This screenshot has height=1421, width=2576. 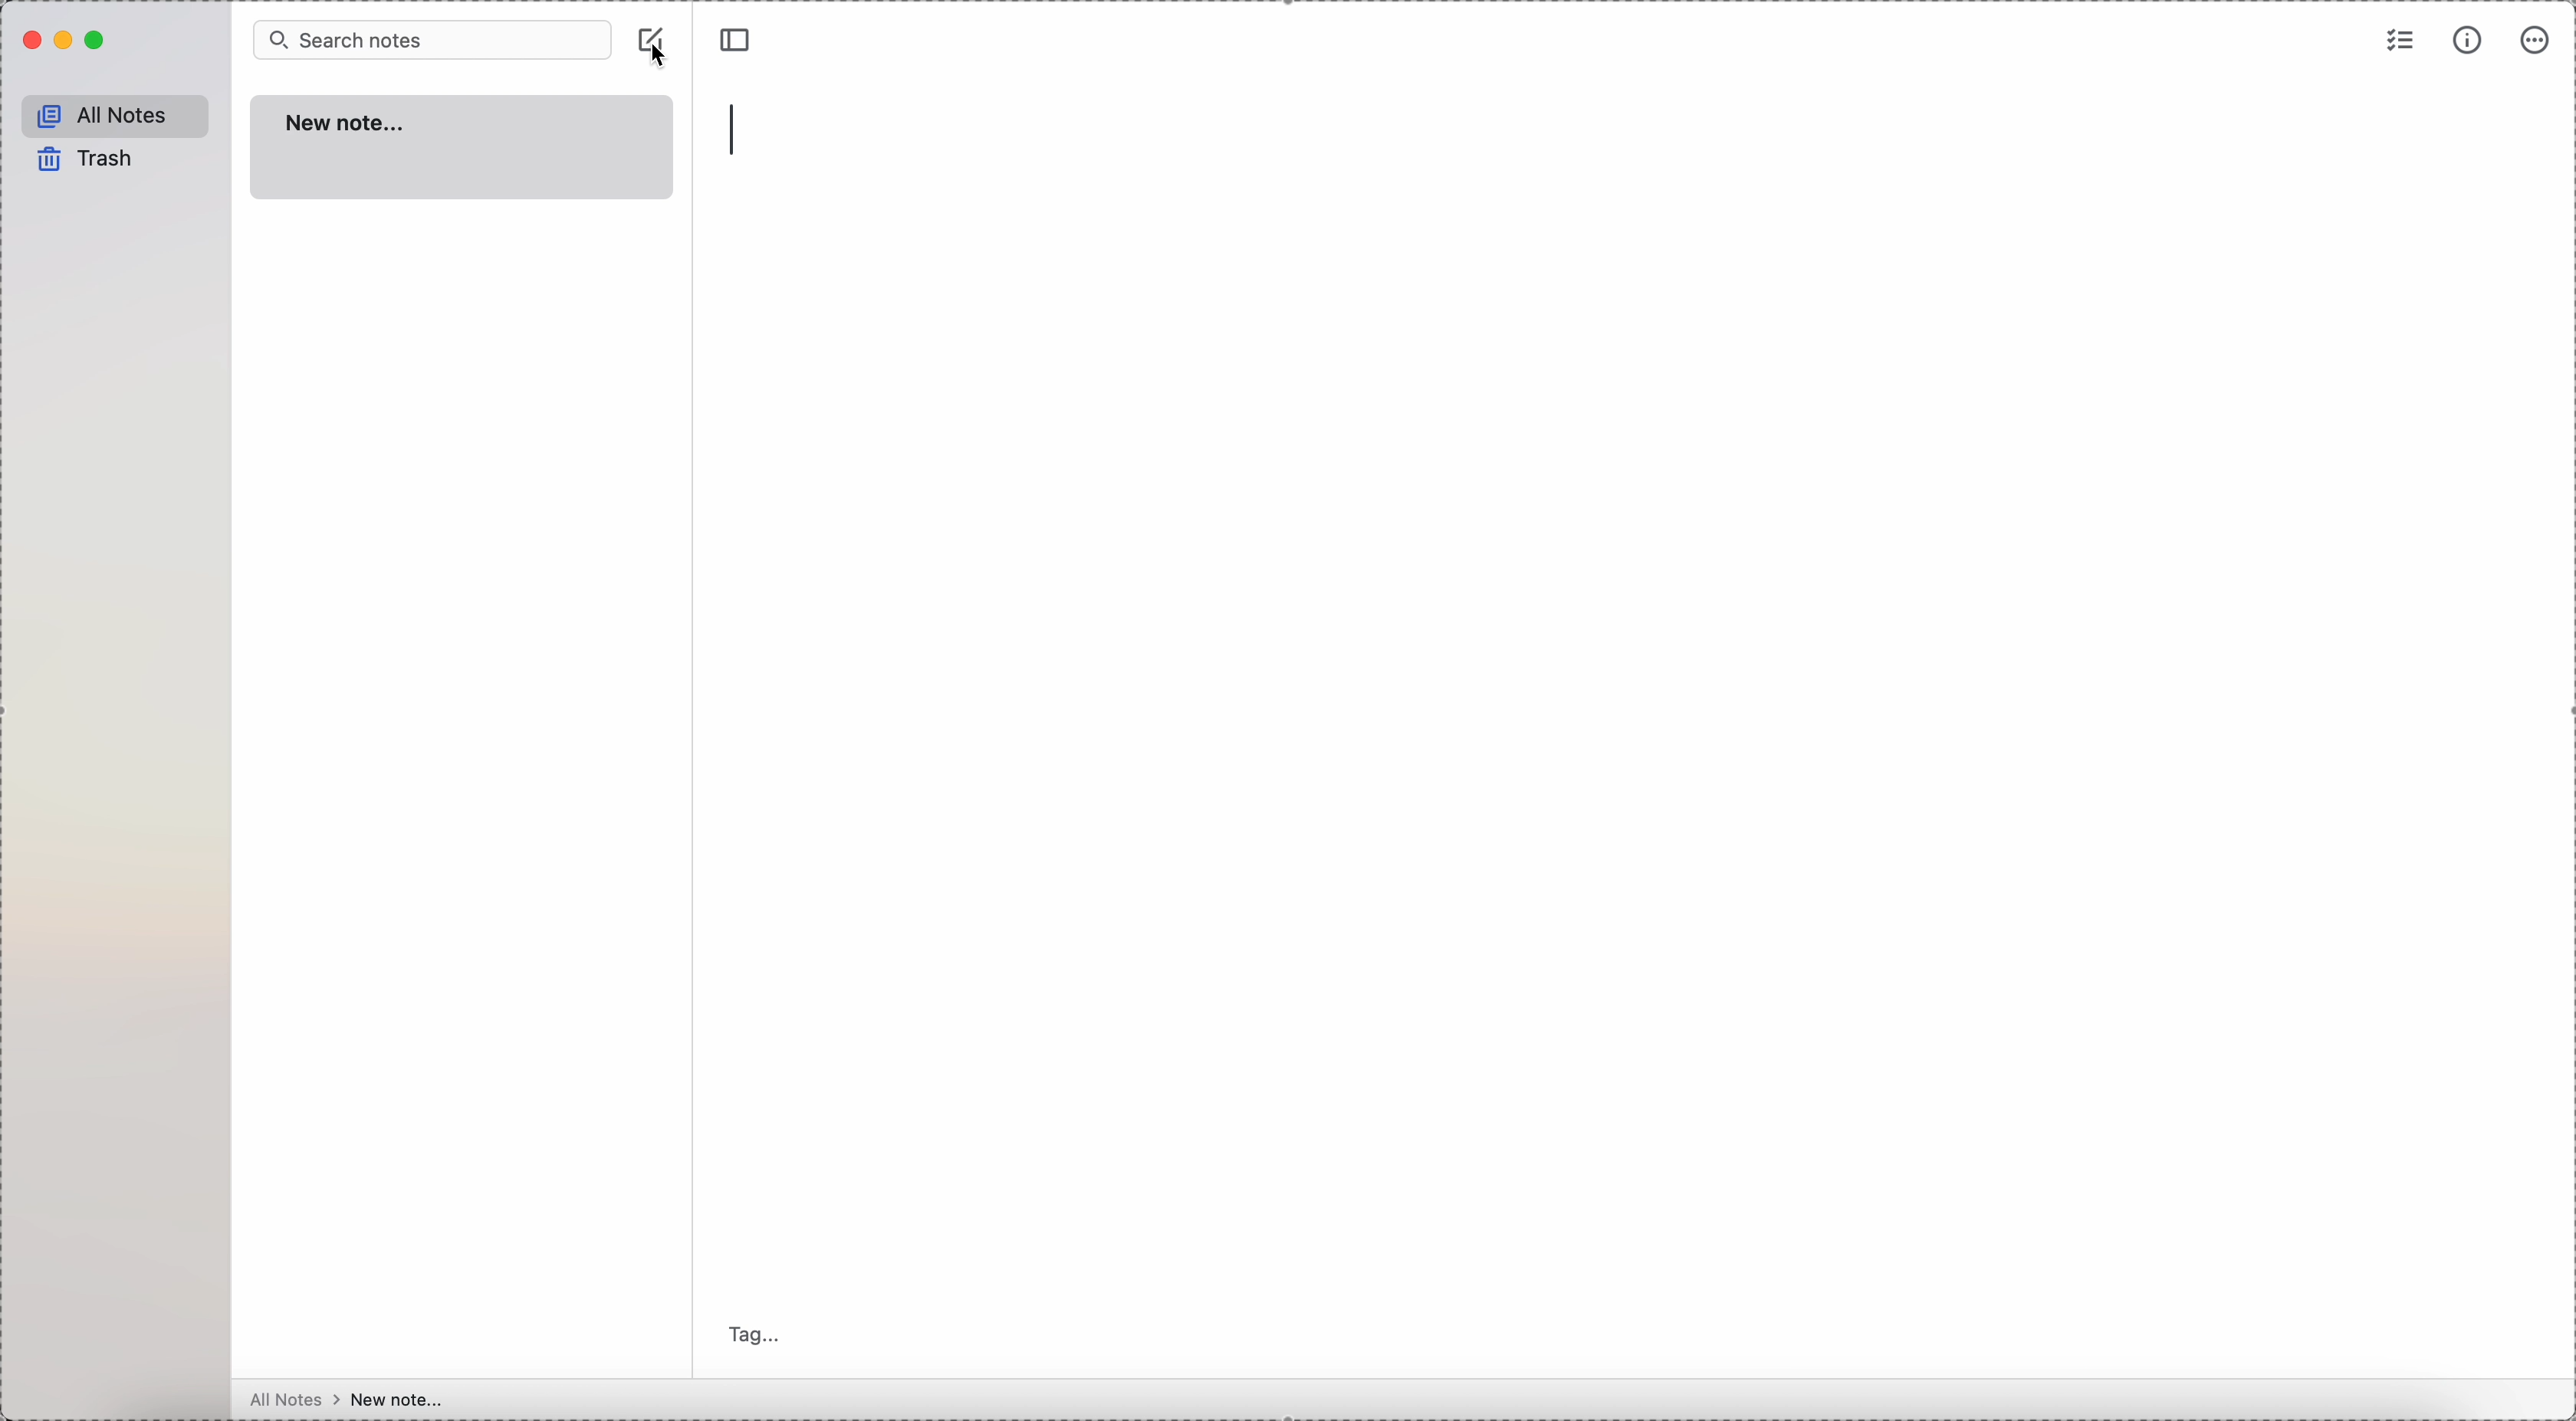 What do you see at coordinates (465, 152) in the screenshot?
I see `new note` at bounding box center [465, 152].